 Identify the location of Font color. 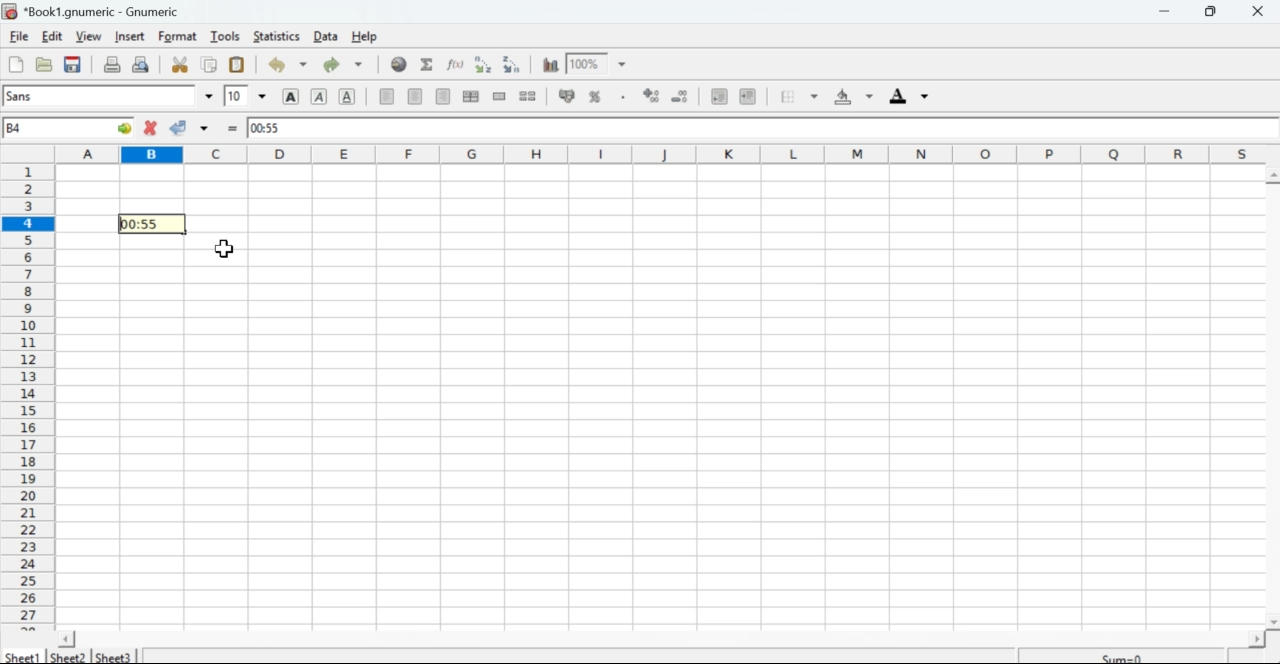
(910, 96).